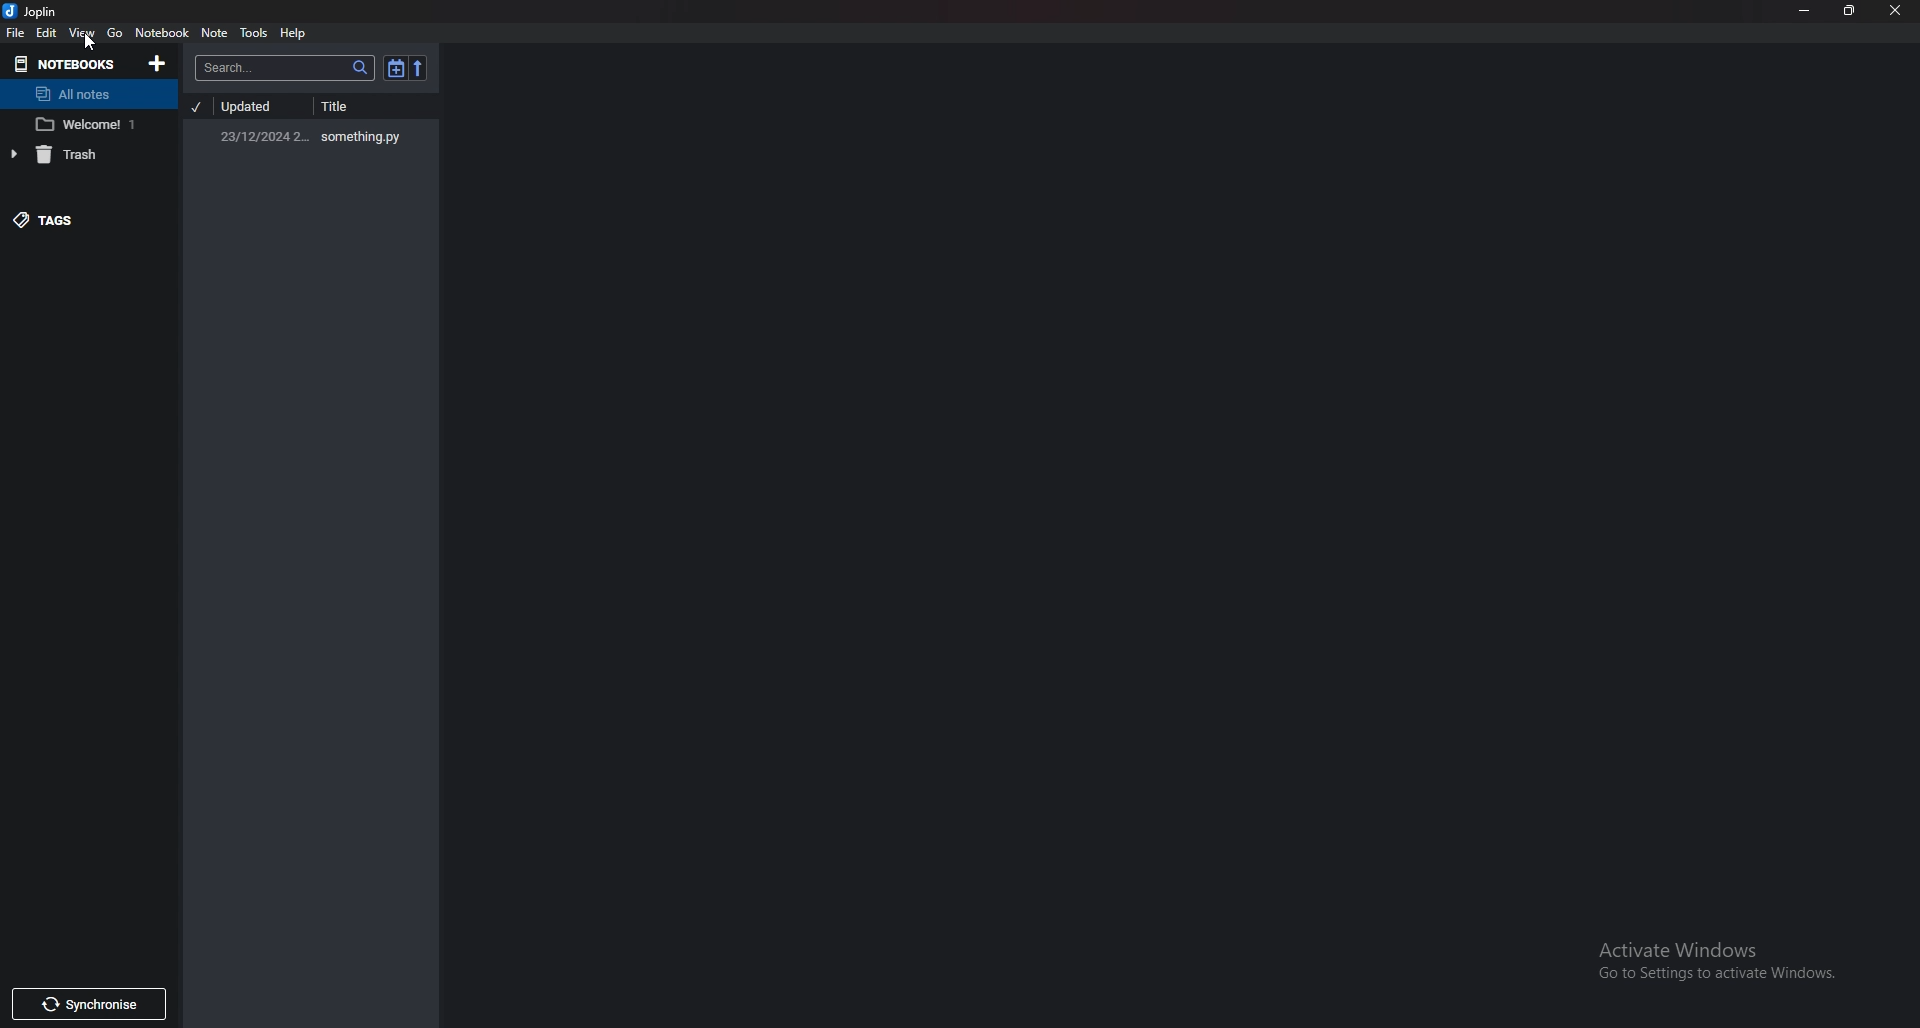  I want to click on view, so click(83, 34).